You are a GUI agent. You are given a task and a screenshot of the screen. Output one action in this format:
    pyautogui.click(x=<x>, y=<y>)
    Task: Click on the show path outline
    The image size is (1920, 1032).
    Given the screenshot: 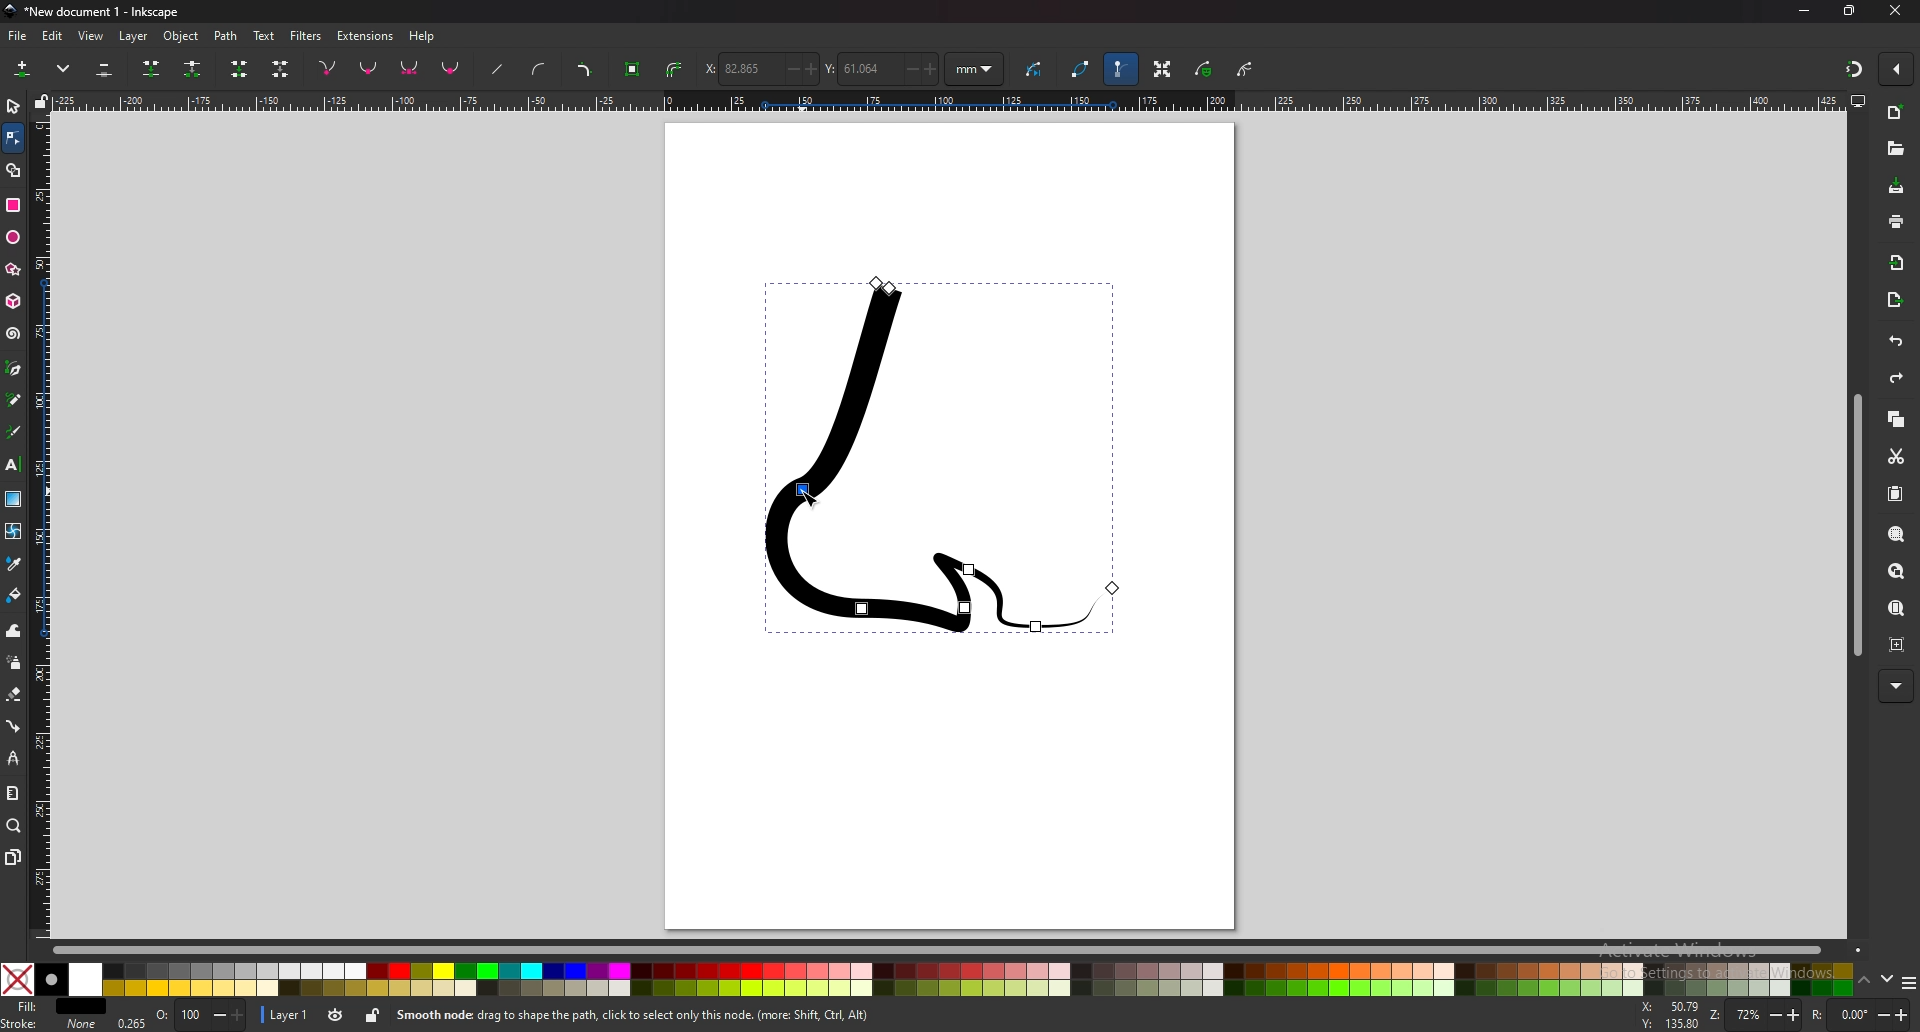 What is the action you would take?
    pyautogui.click(x=1081, y=69)
    